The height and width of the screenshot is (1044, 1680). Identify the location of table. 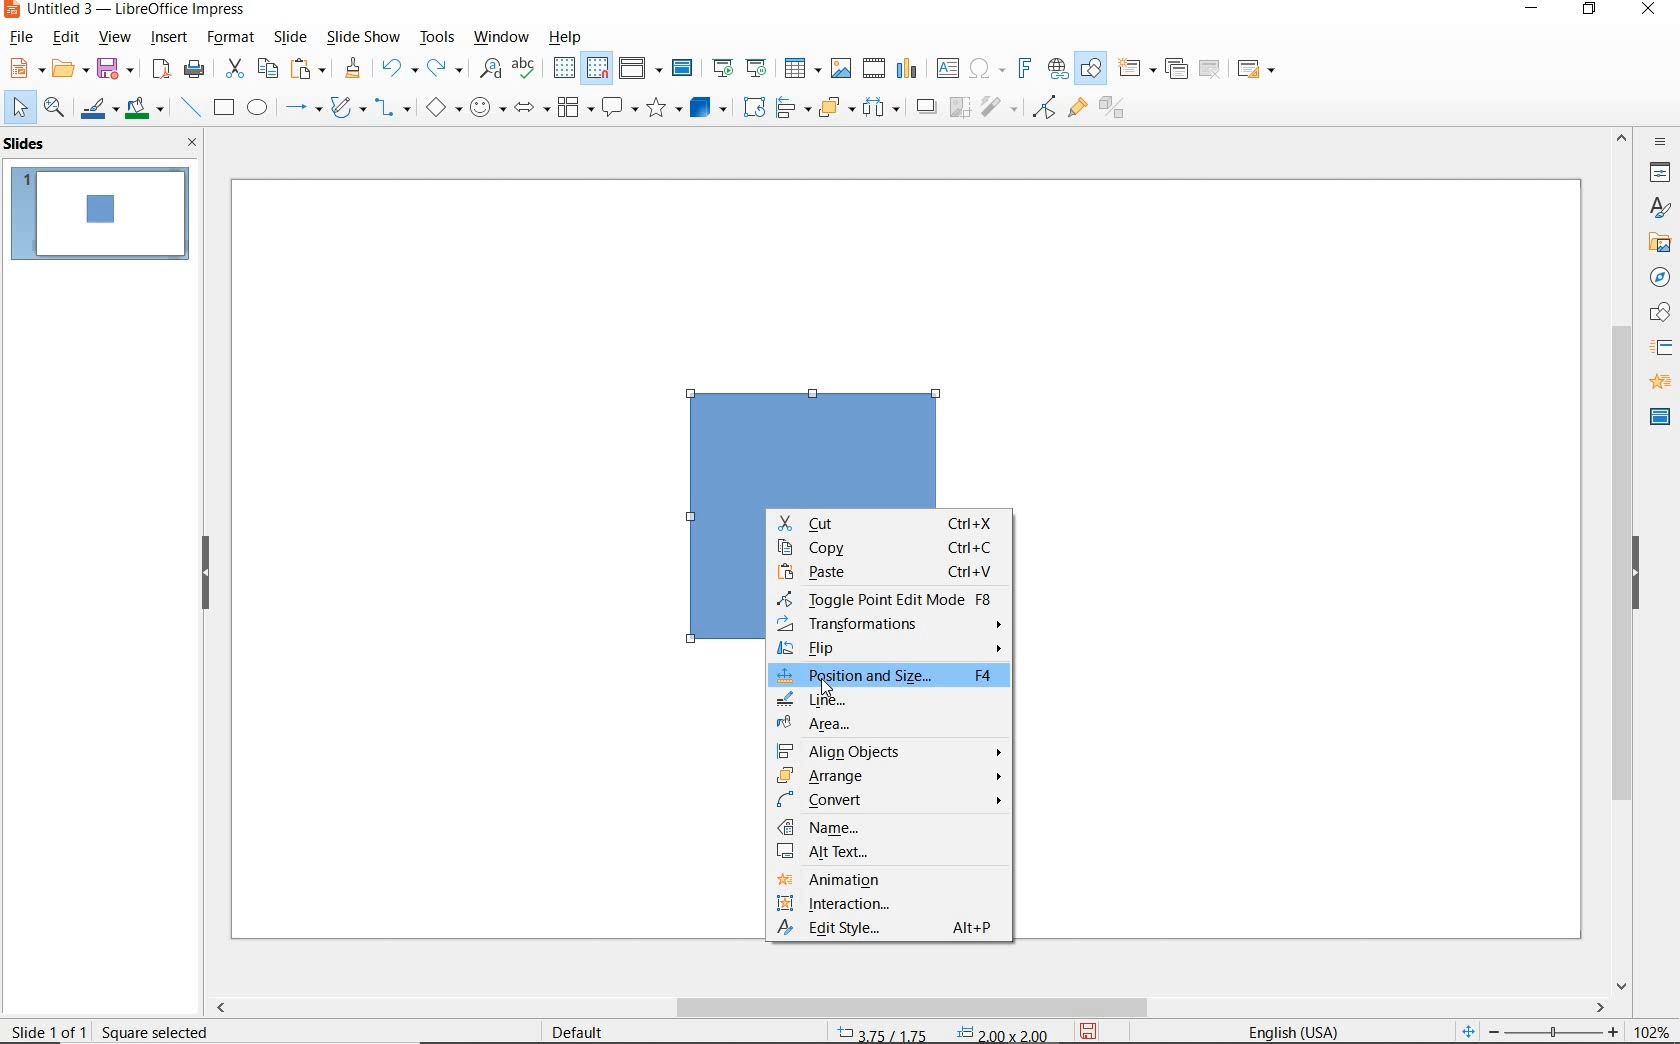
(801, 69).